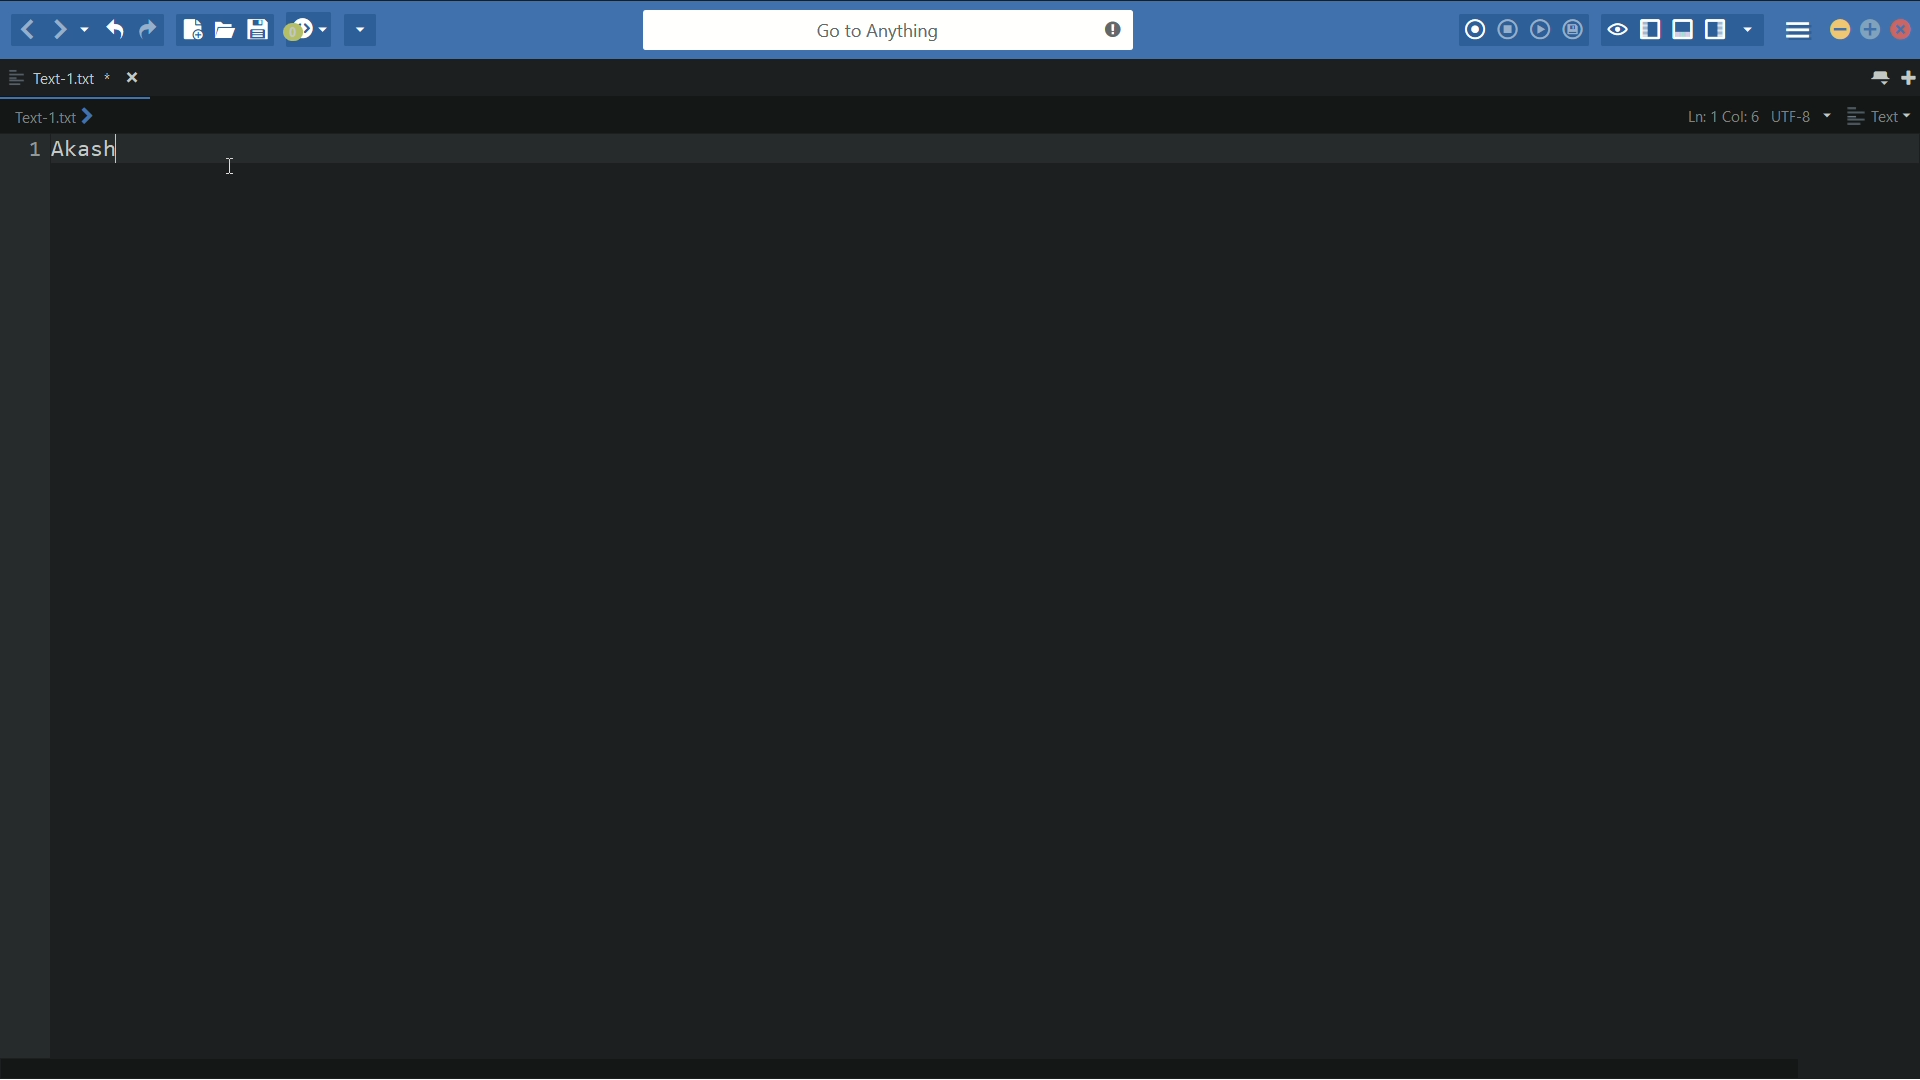 The width and height of the screenshot is (1920, 1080). What do you see at coordinates (1880, 115) in the screenshot?
I see `file type` at bounding box center [1880, 115].